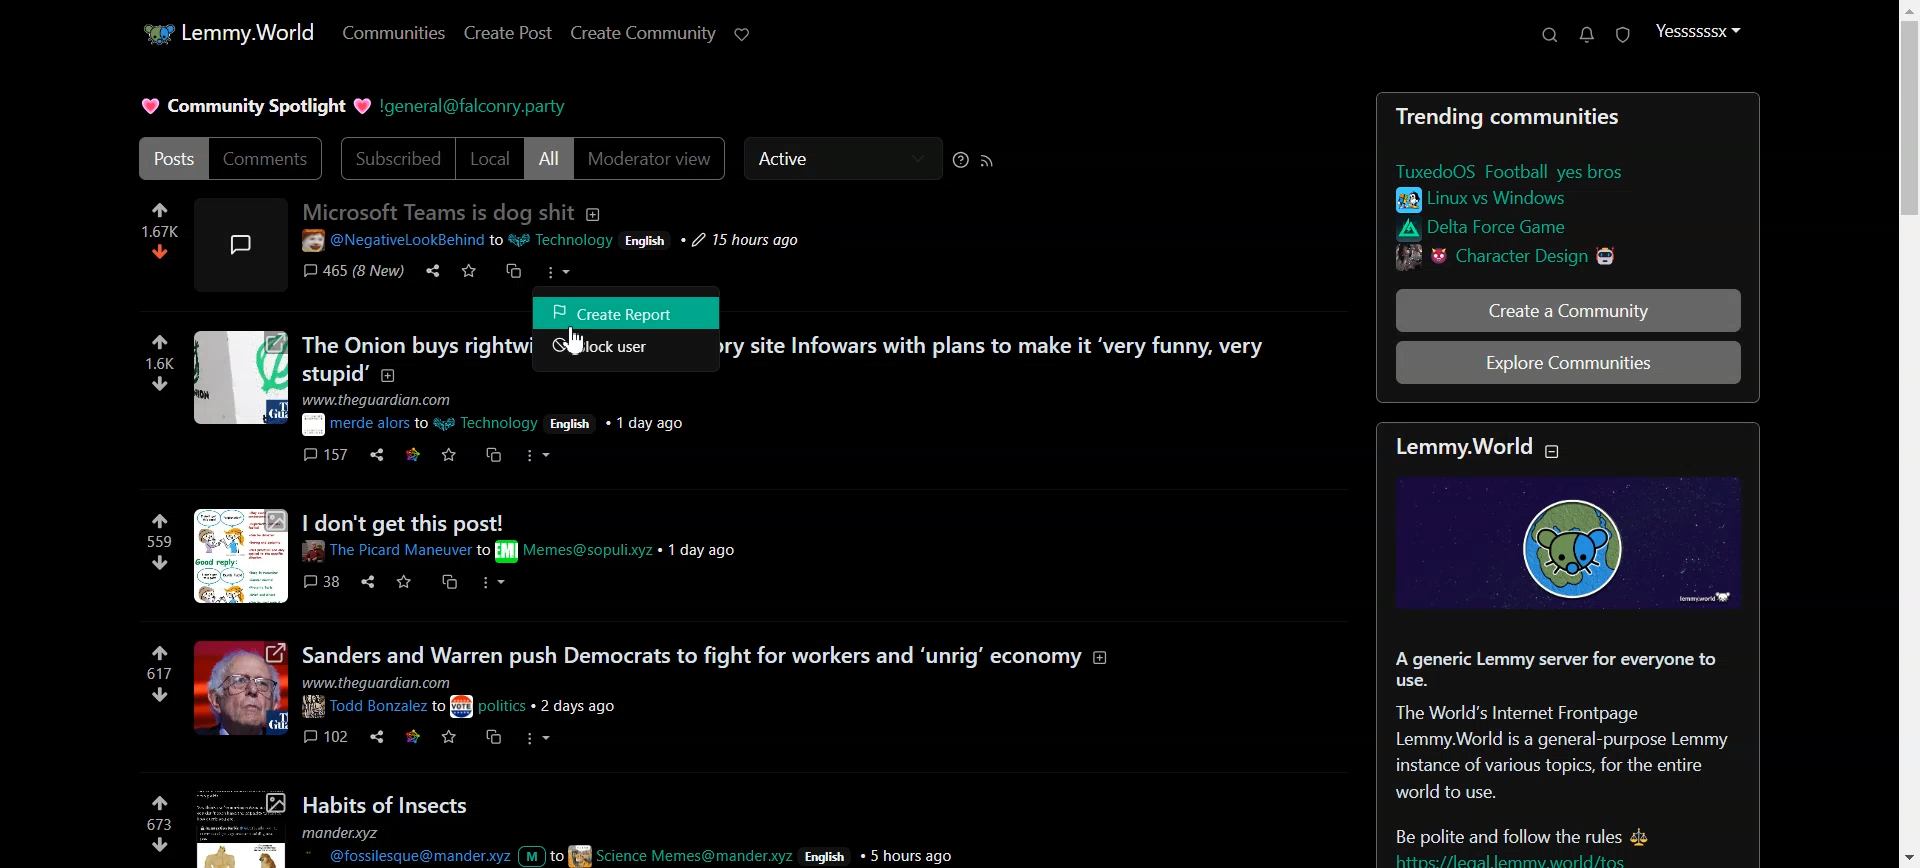 The image size is (1920, 868). I want to click on save, so click(405, 583).